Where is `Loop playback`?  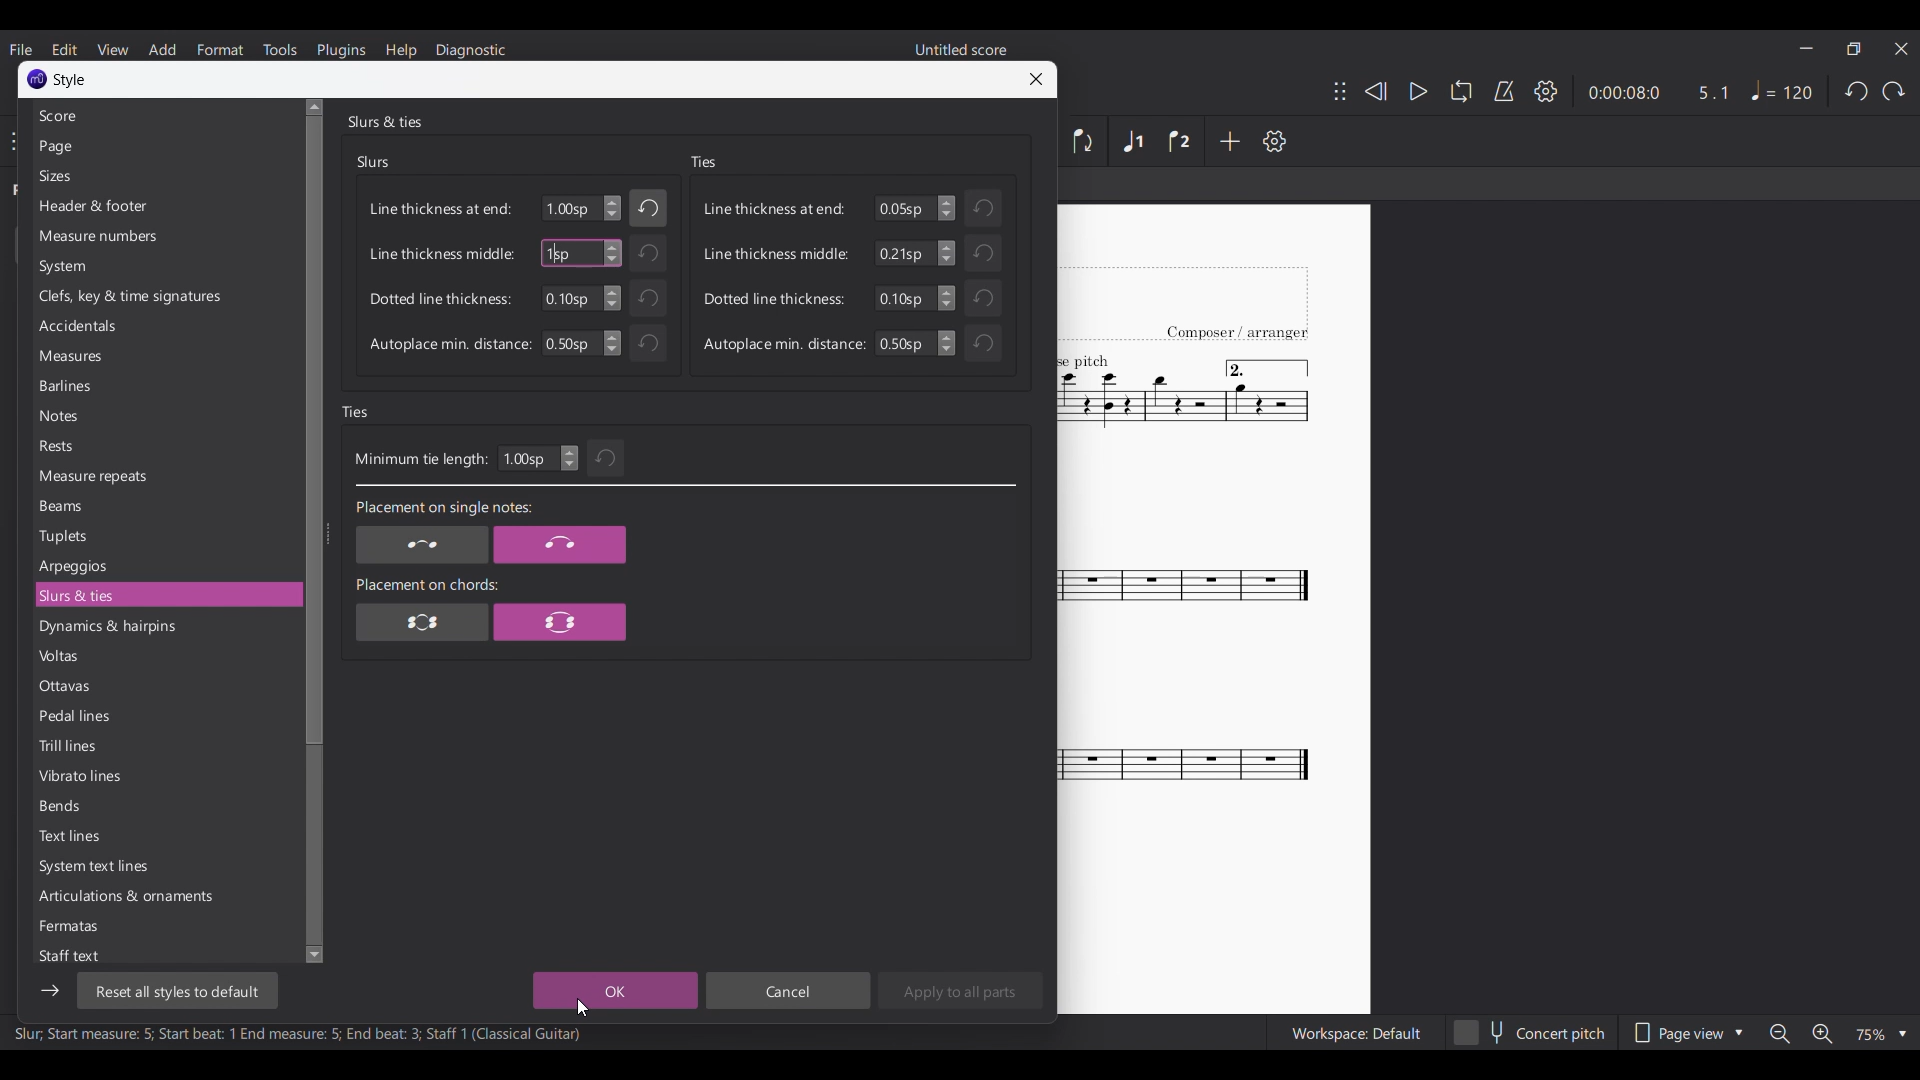
Loop playback is located at coordinates (1461, 91).